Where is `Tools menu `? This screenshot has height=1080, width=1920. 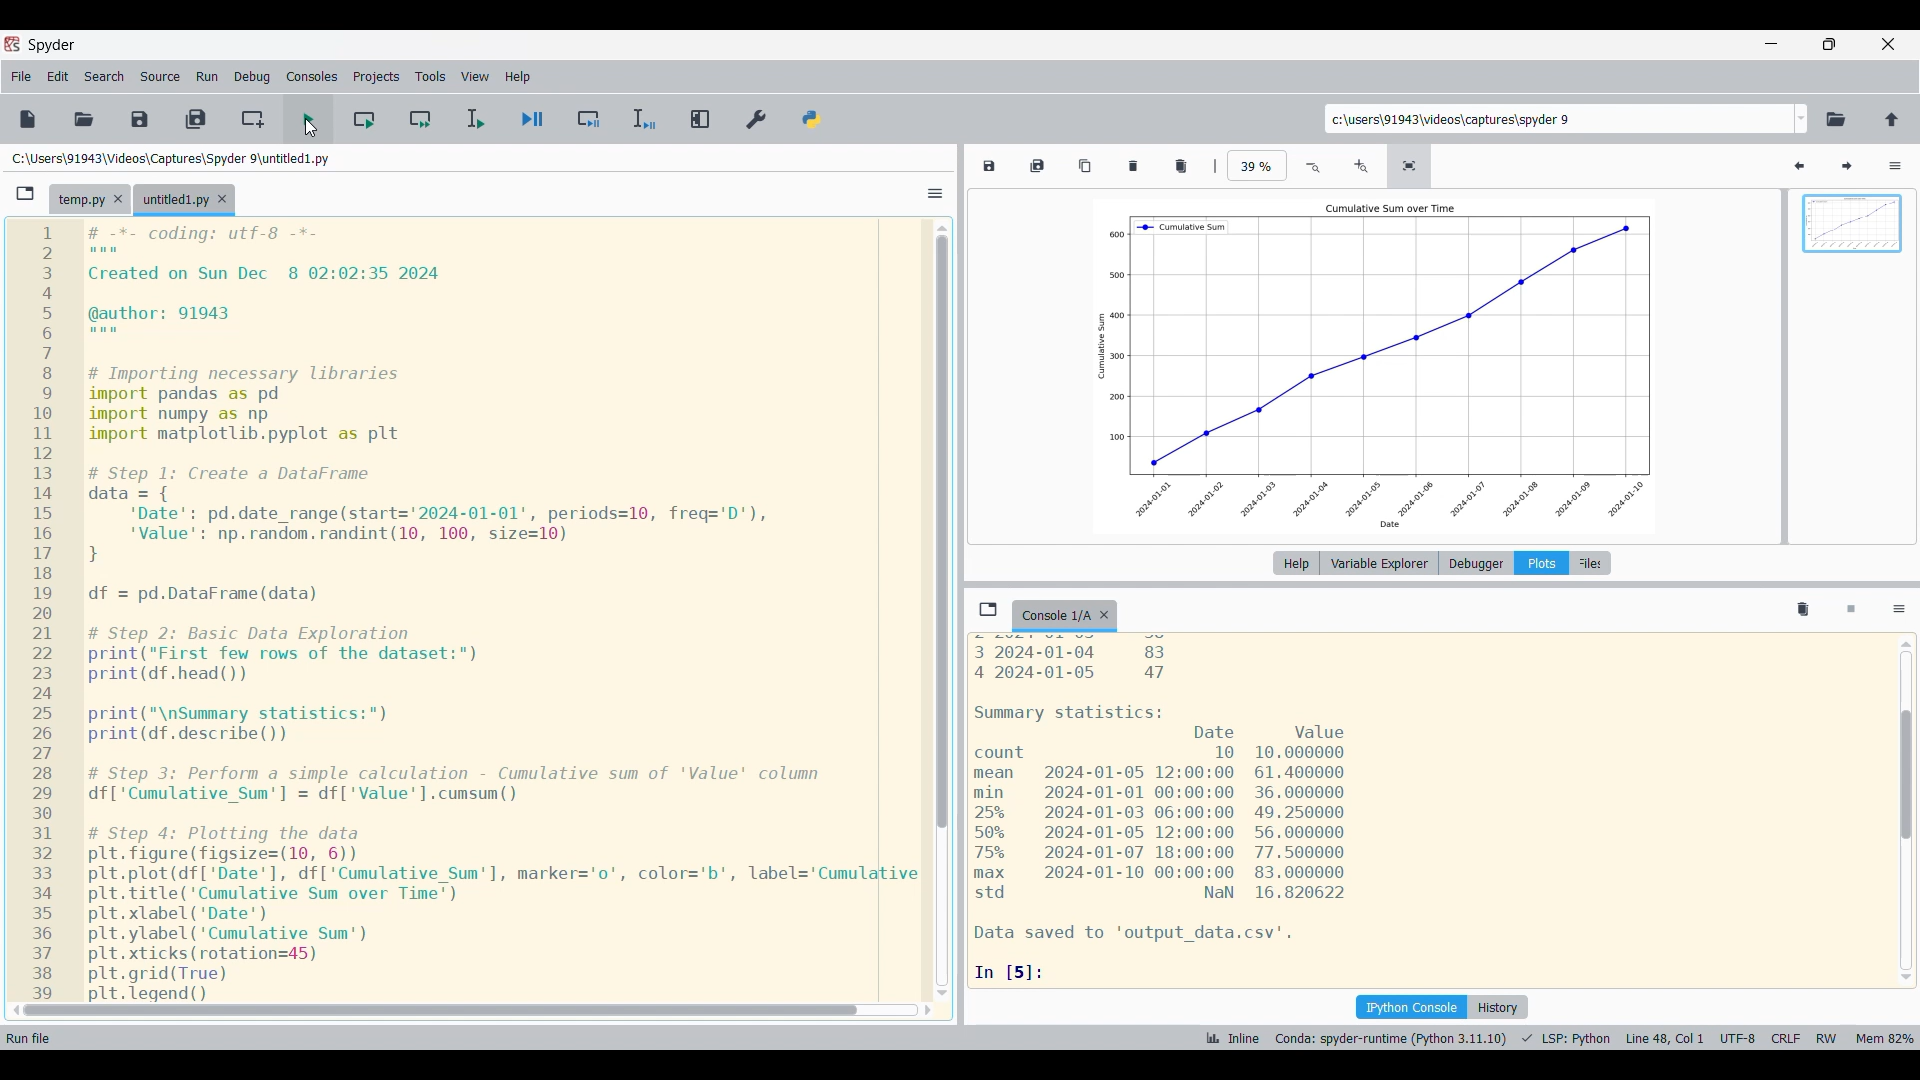 Tools menu  is located at coordinates (430, 77).